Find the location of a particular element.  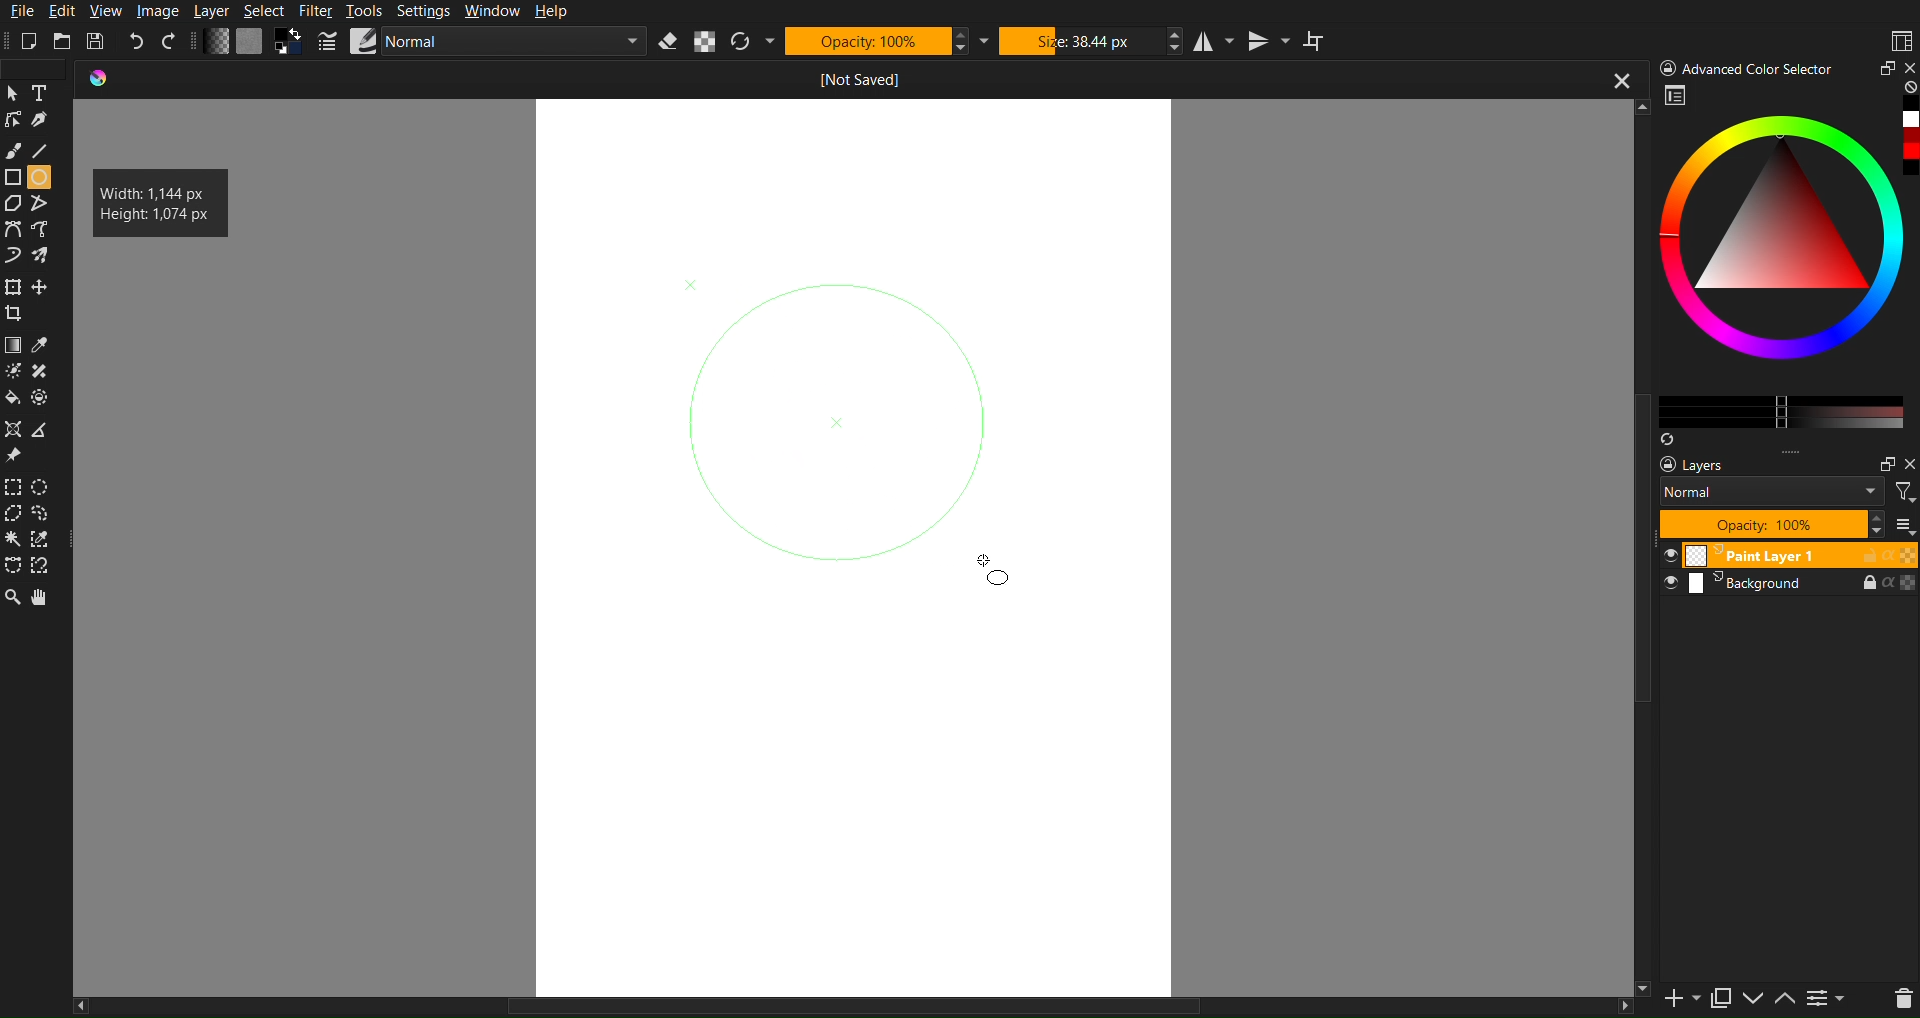

Shape Tools is located at coordinates (12, 180).